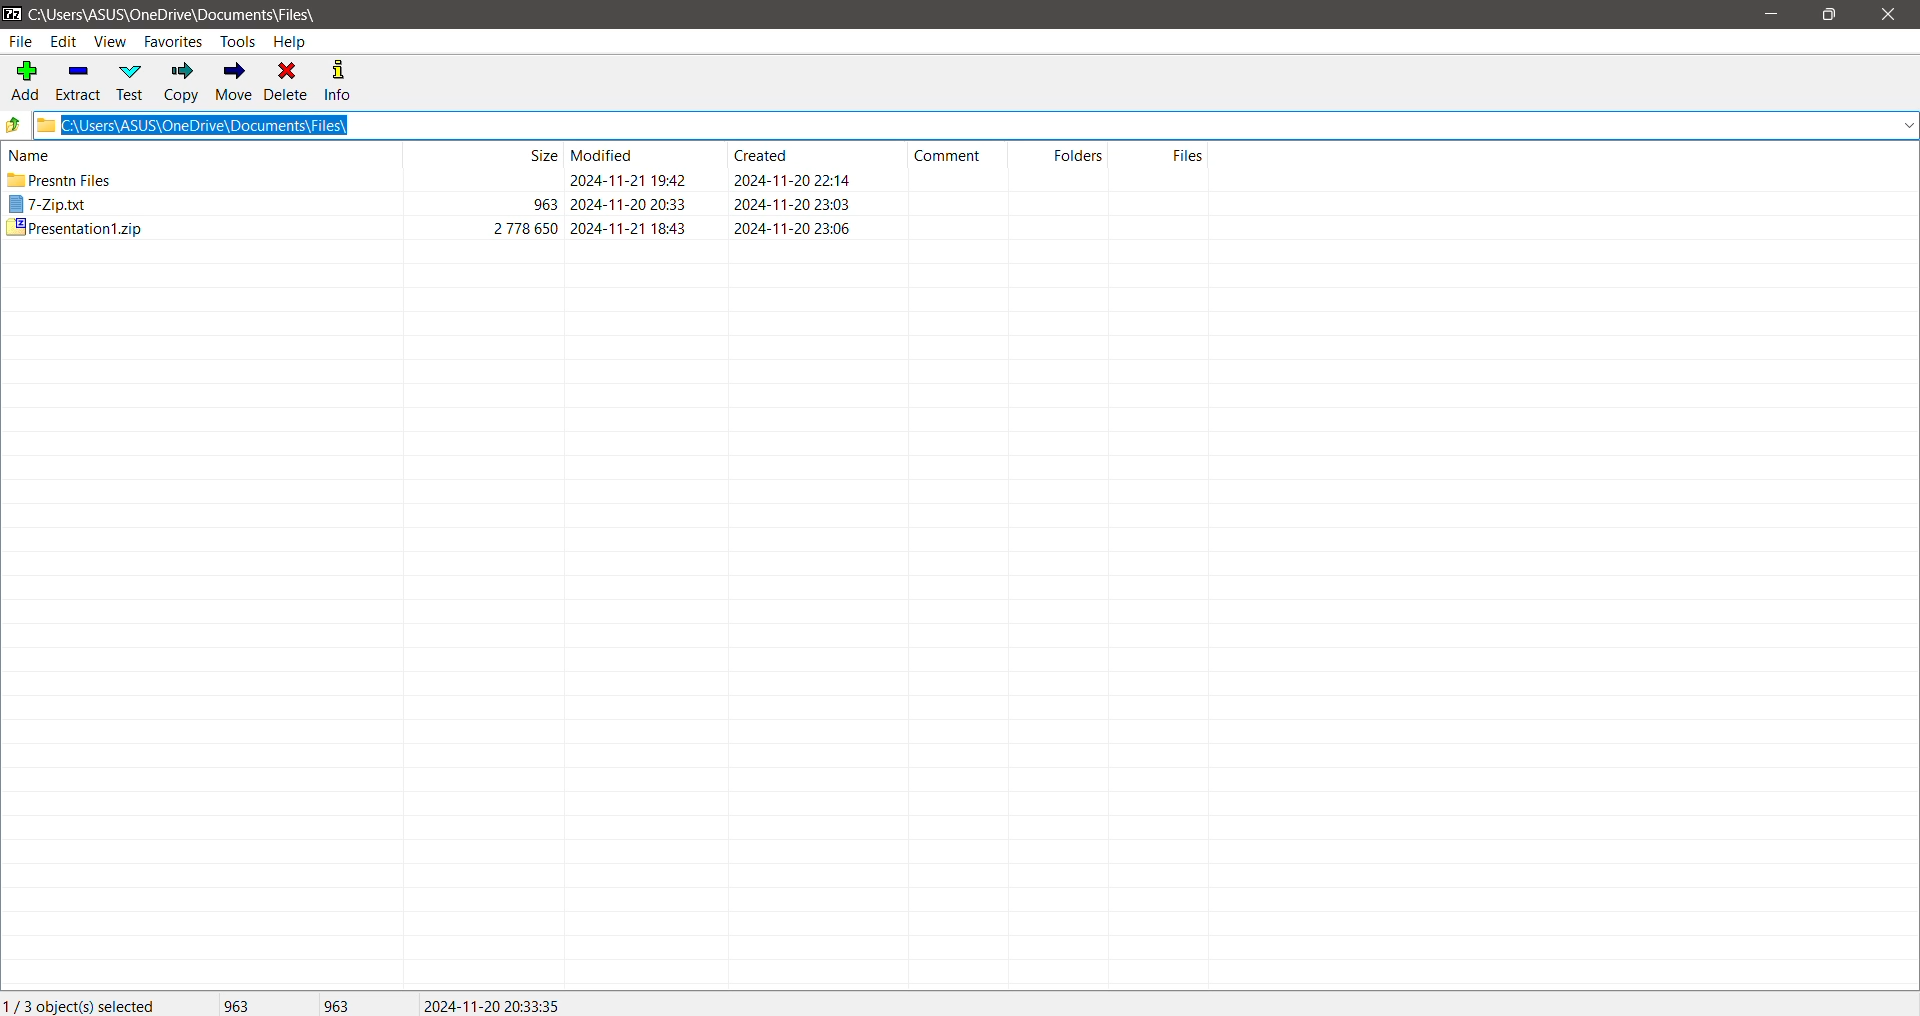 The height and width of the screenshot is (1016, 1920). I want to click on modified date & time, so click(629, 228).